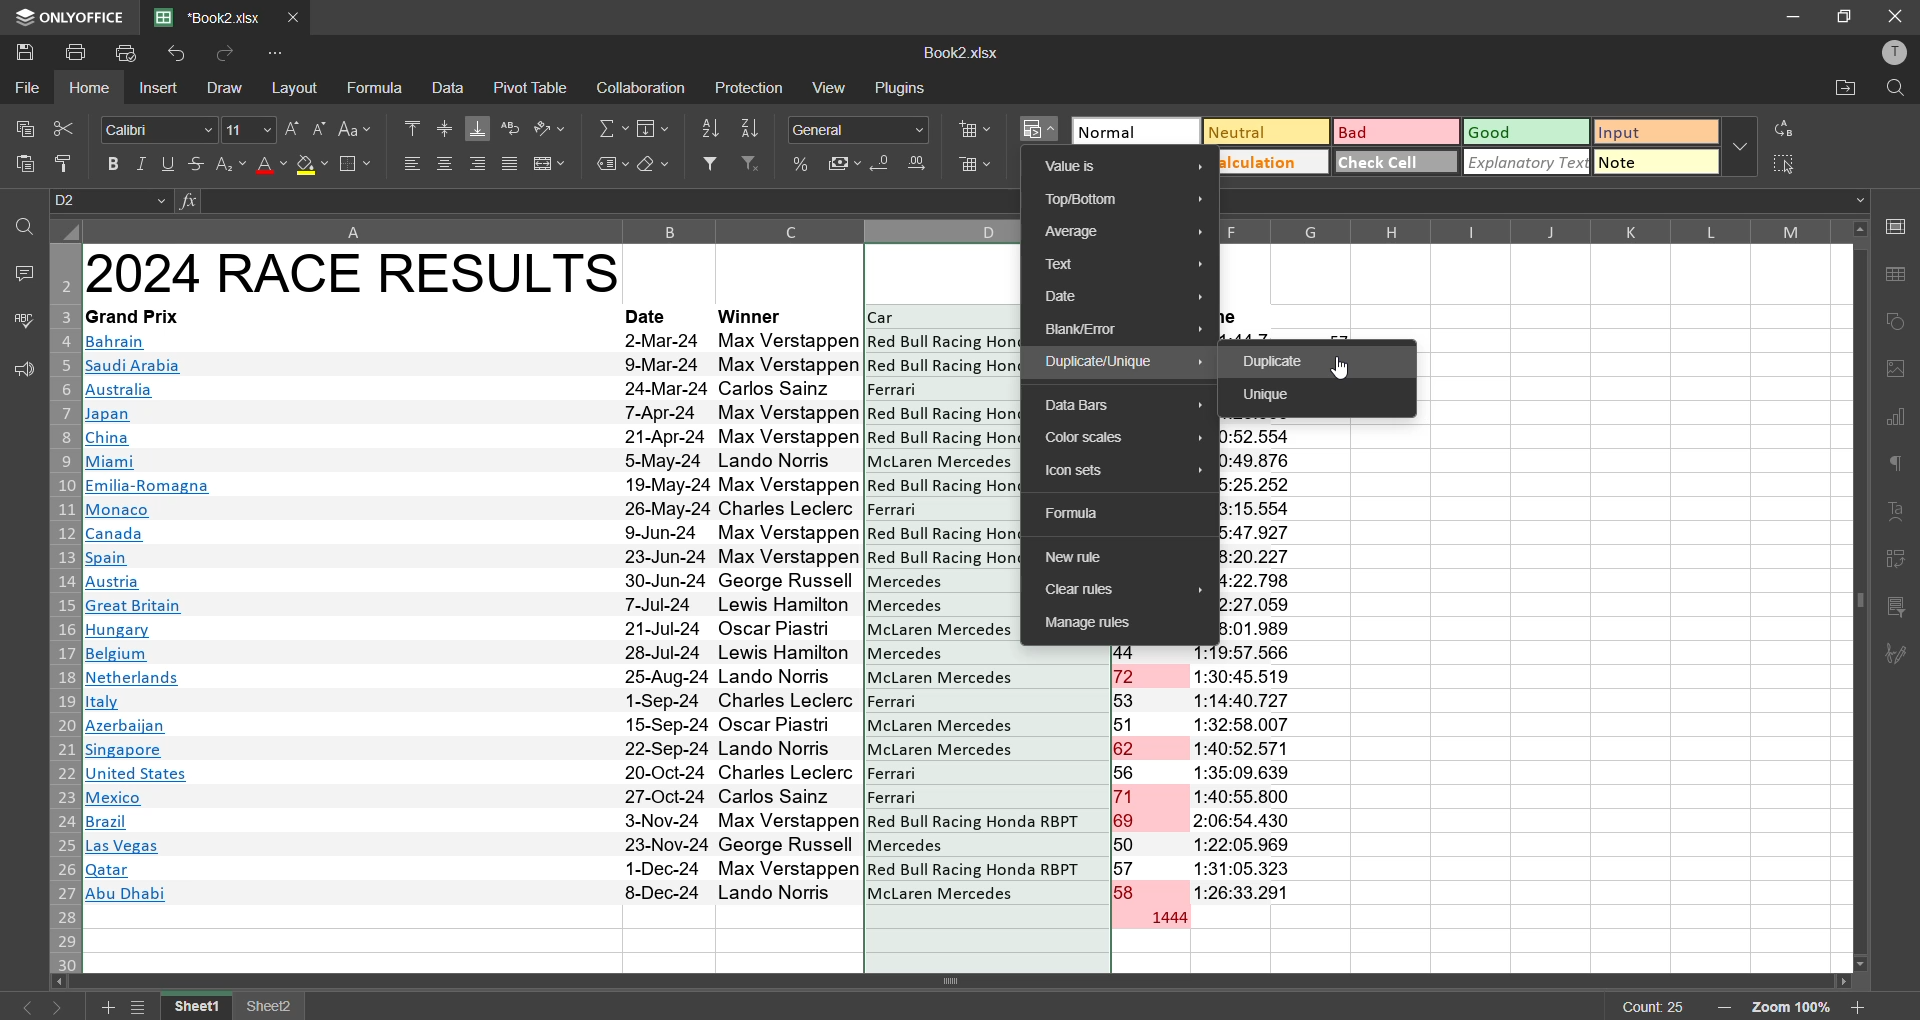  I want to click on zoom in, so click(1722, 1008).